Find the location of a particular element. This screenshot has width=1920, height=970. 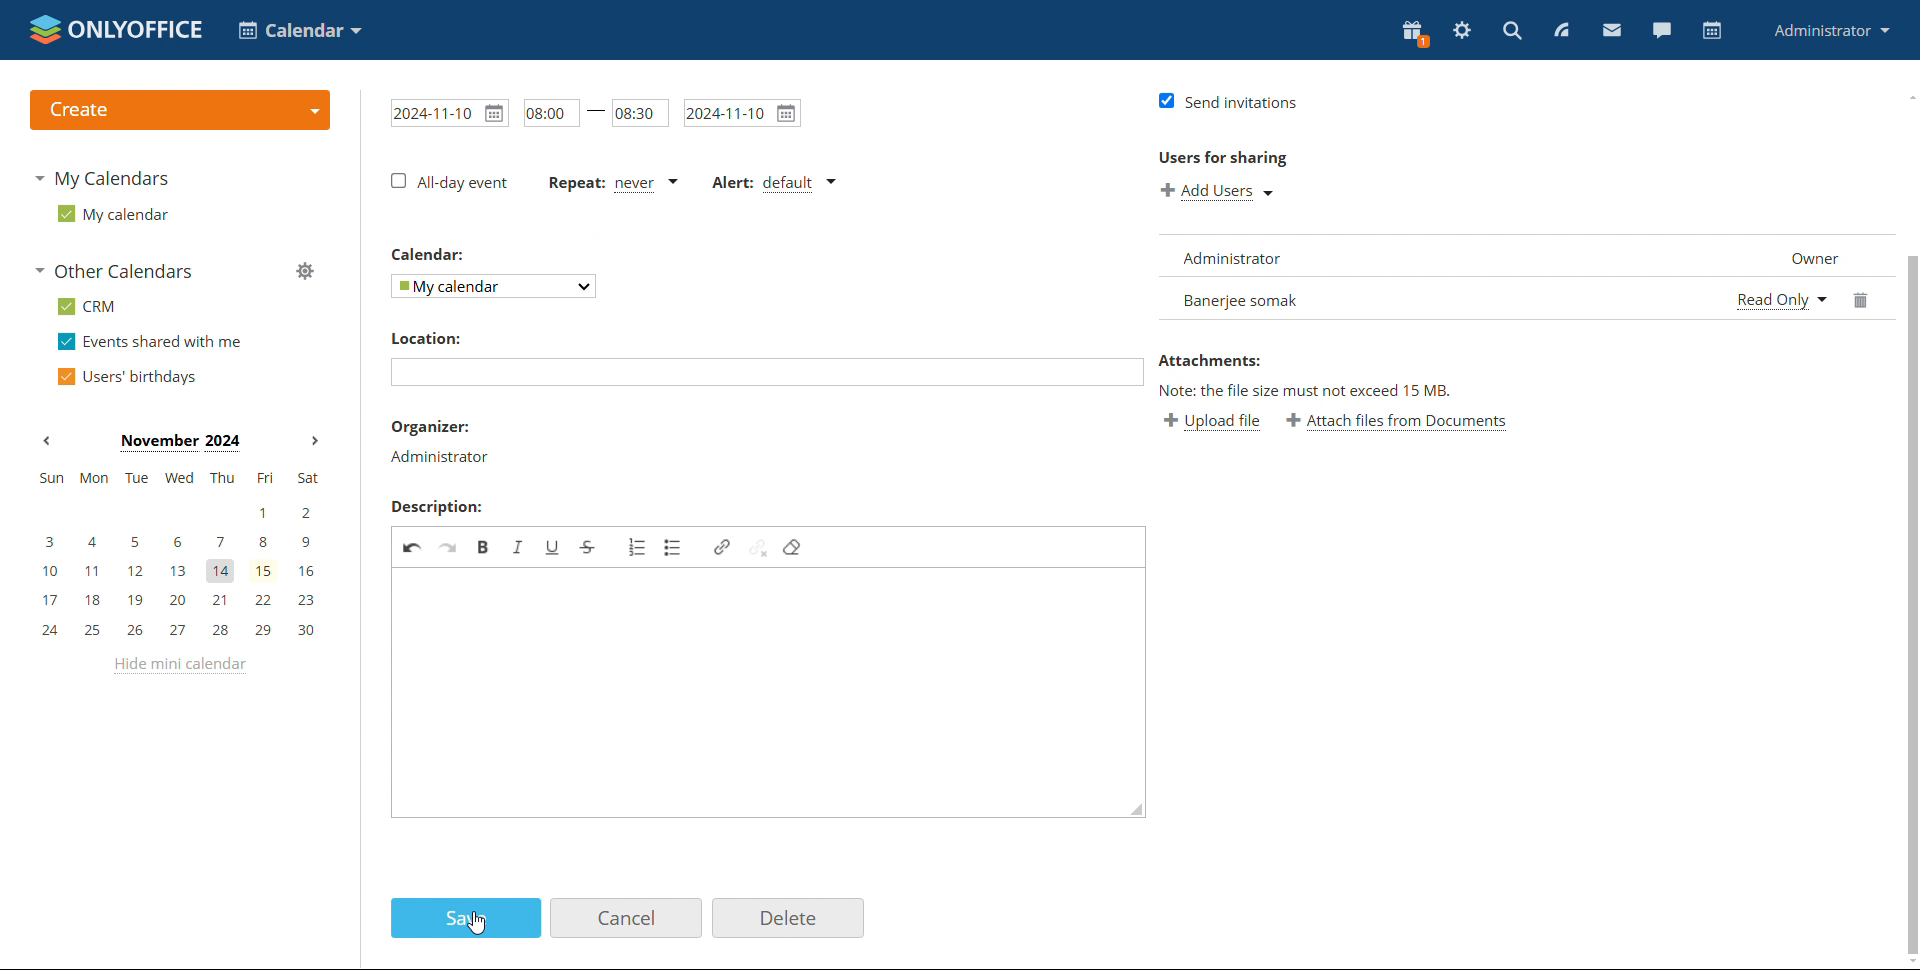

end date is located at coordinates (743, 112).